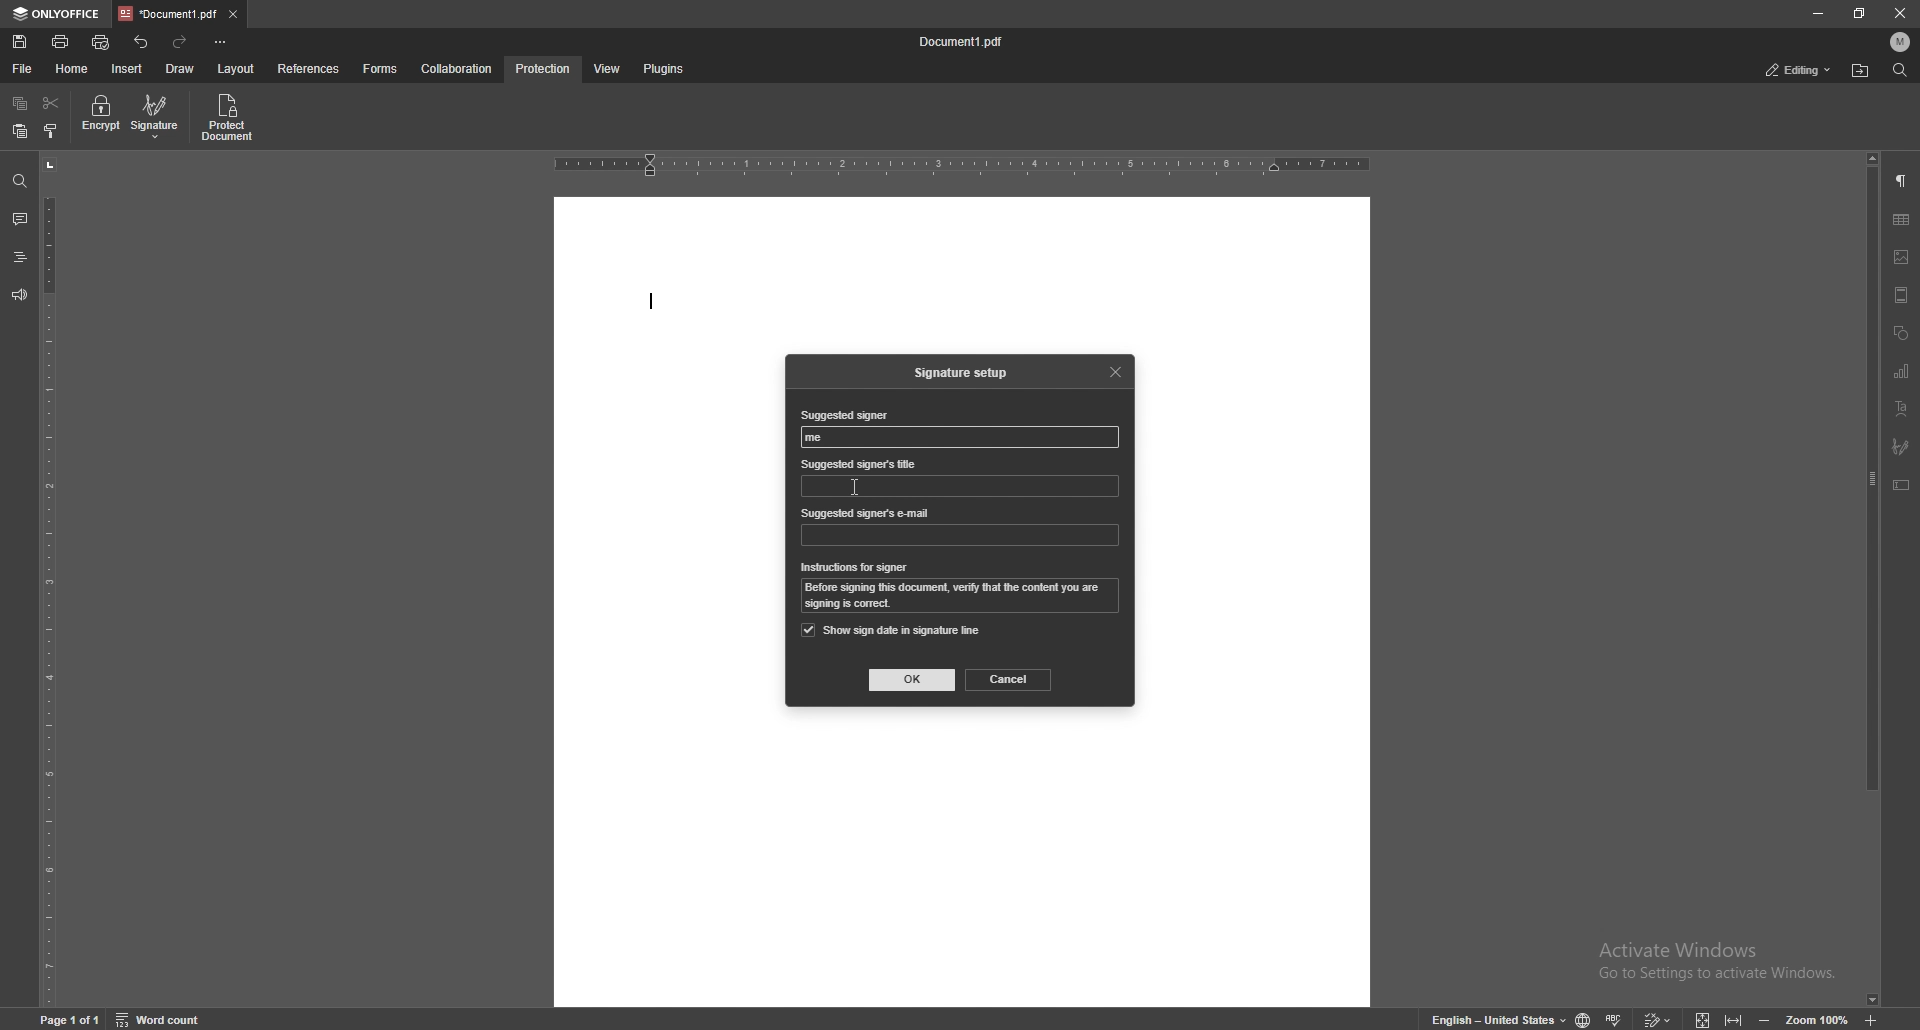 The height and width of the screenshot is (1030, 1920). Describe the element at coordinates (662, 70) in the screenshot. I see `plugins` at that location.